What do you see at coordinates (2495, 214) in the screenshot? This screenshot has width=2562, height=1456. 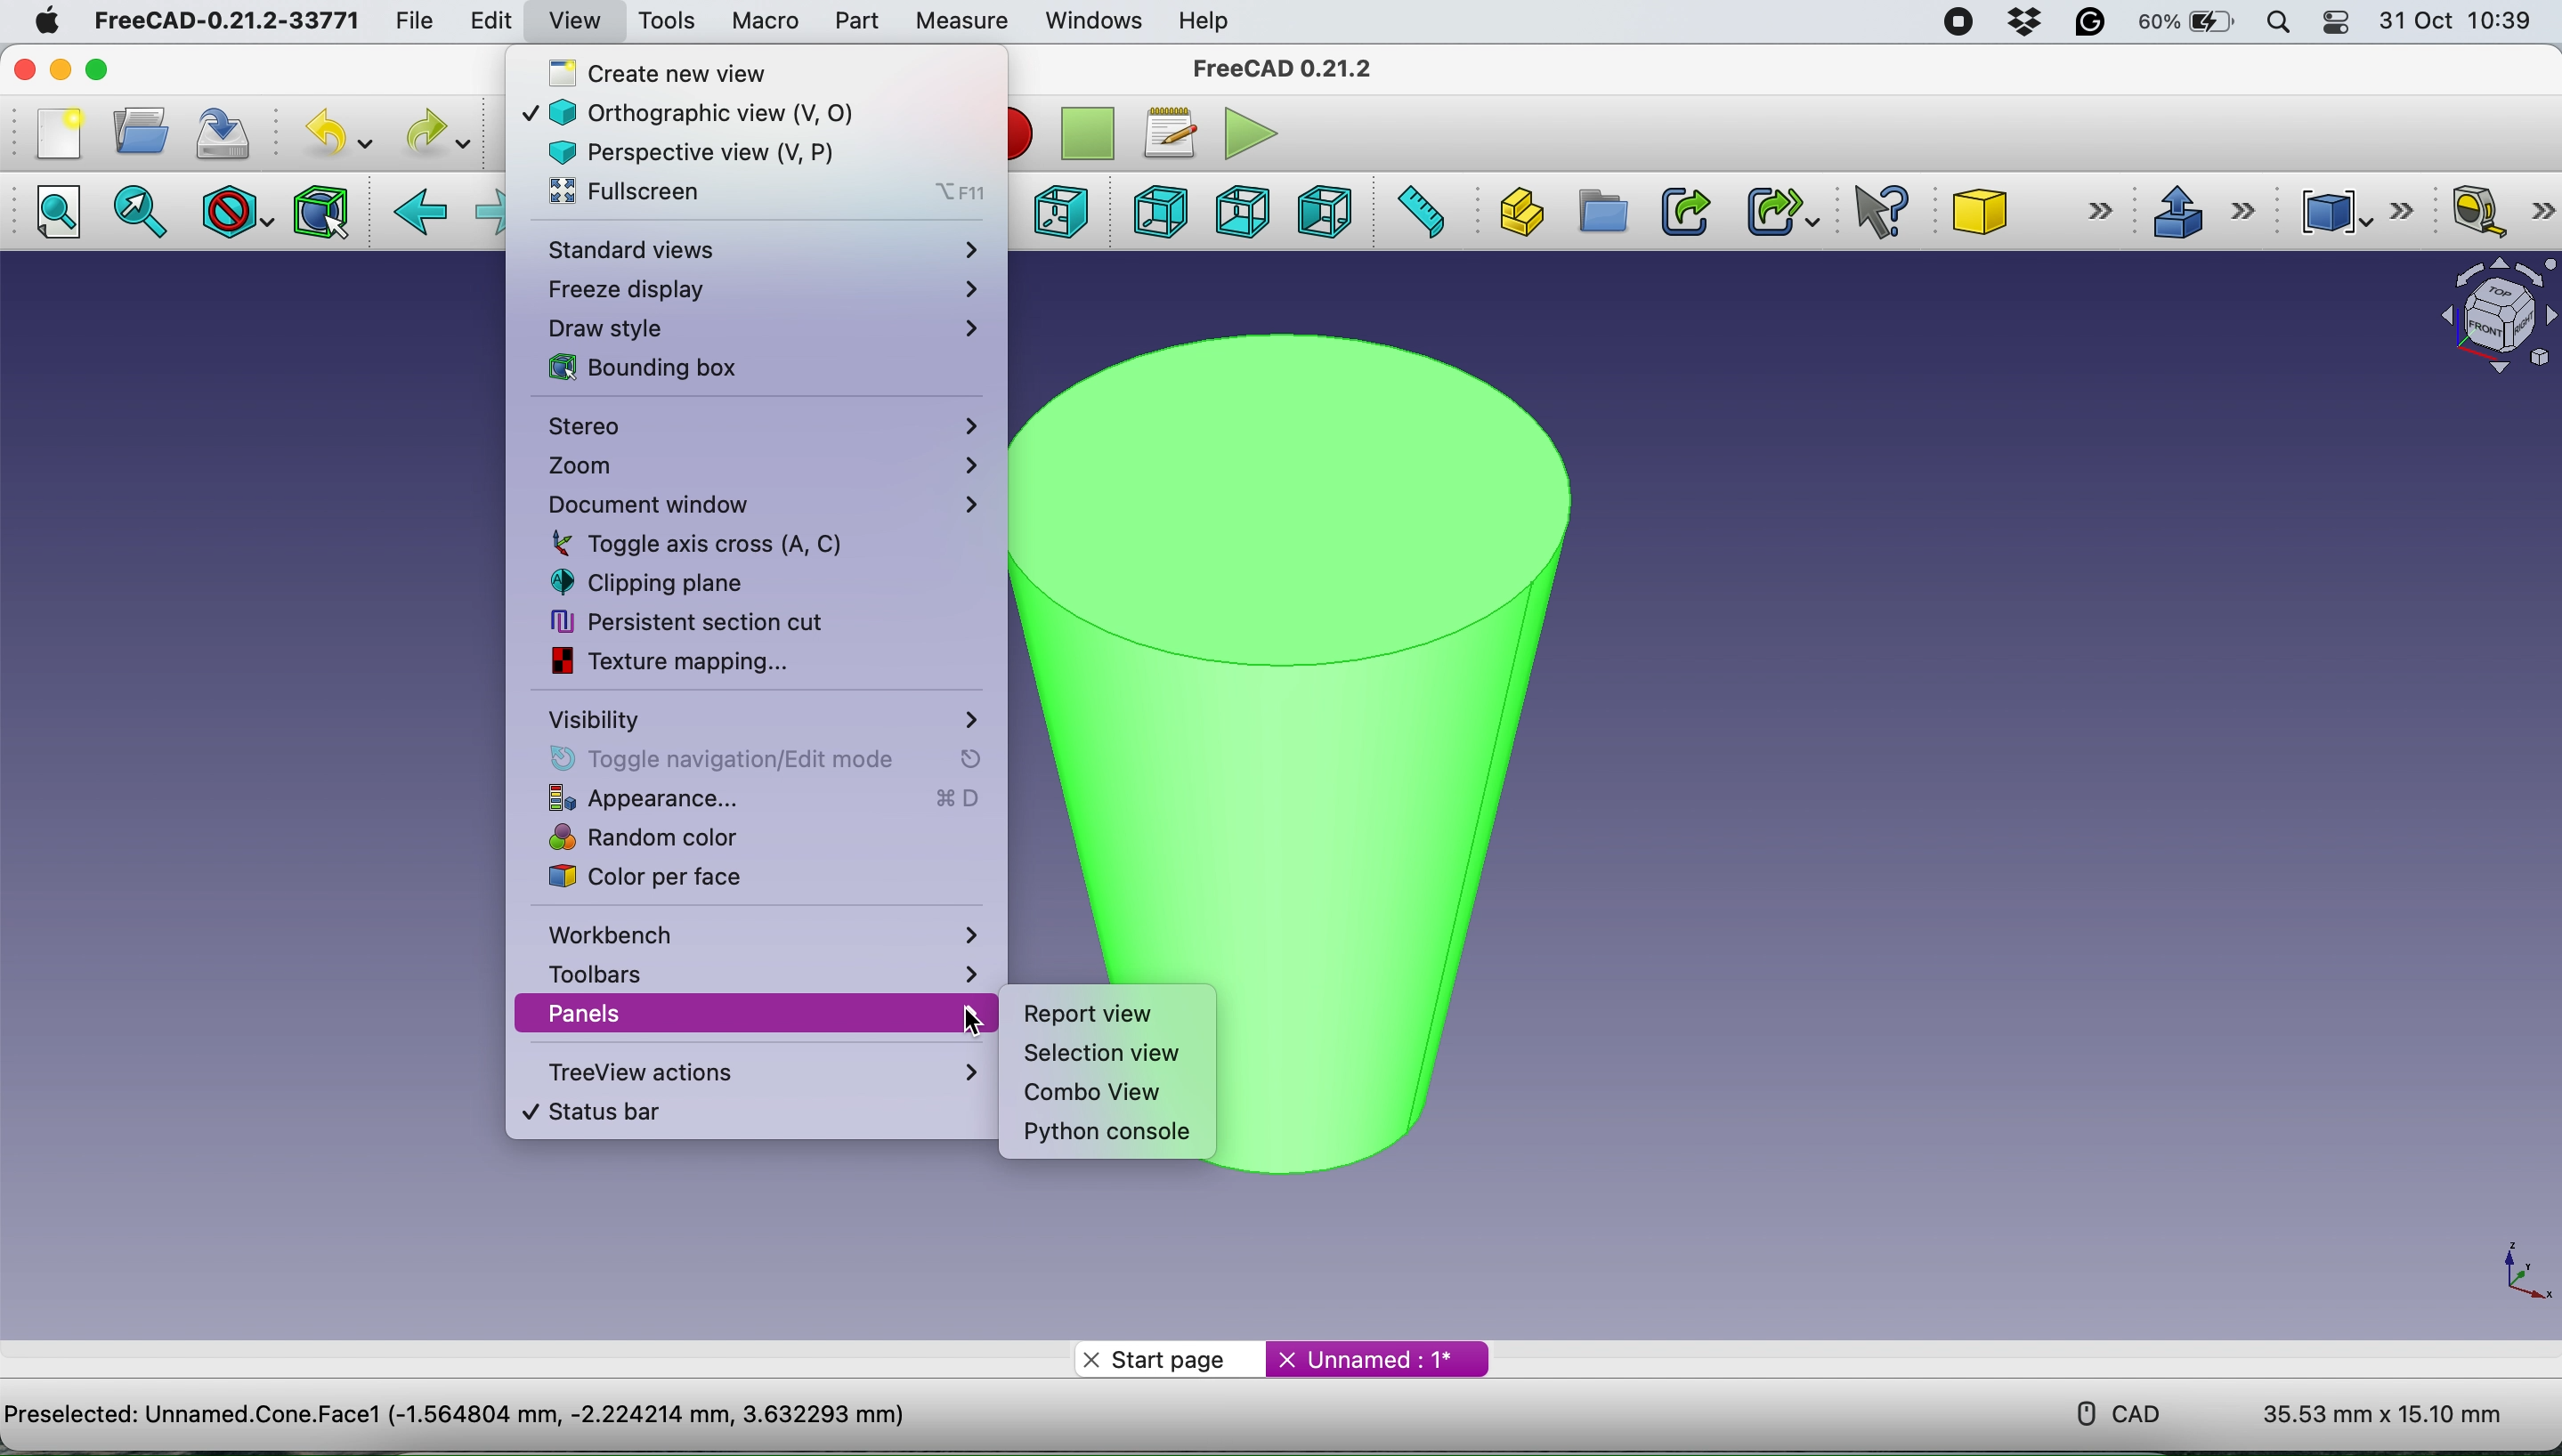 I see `mesure linear` at bounding box center [2495, 214].